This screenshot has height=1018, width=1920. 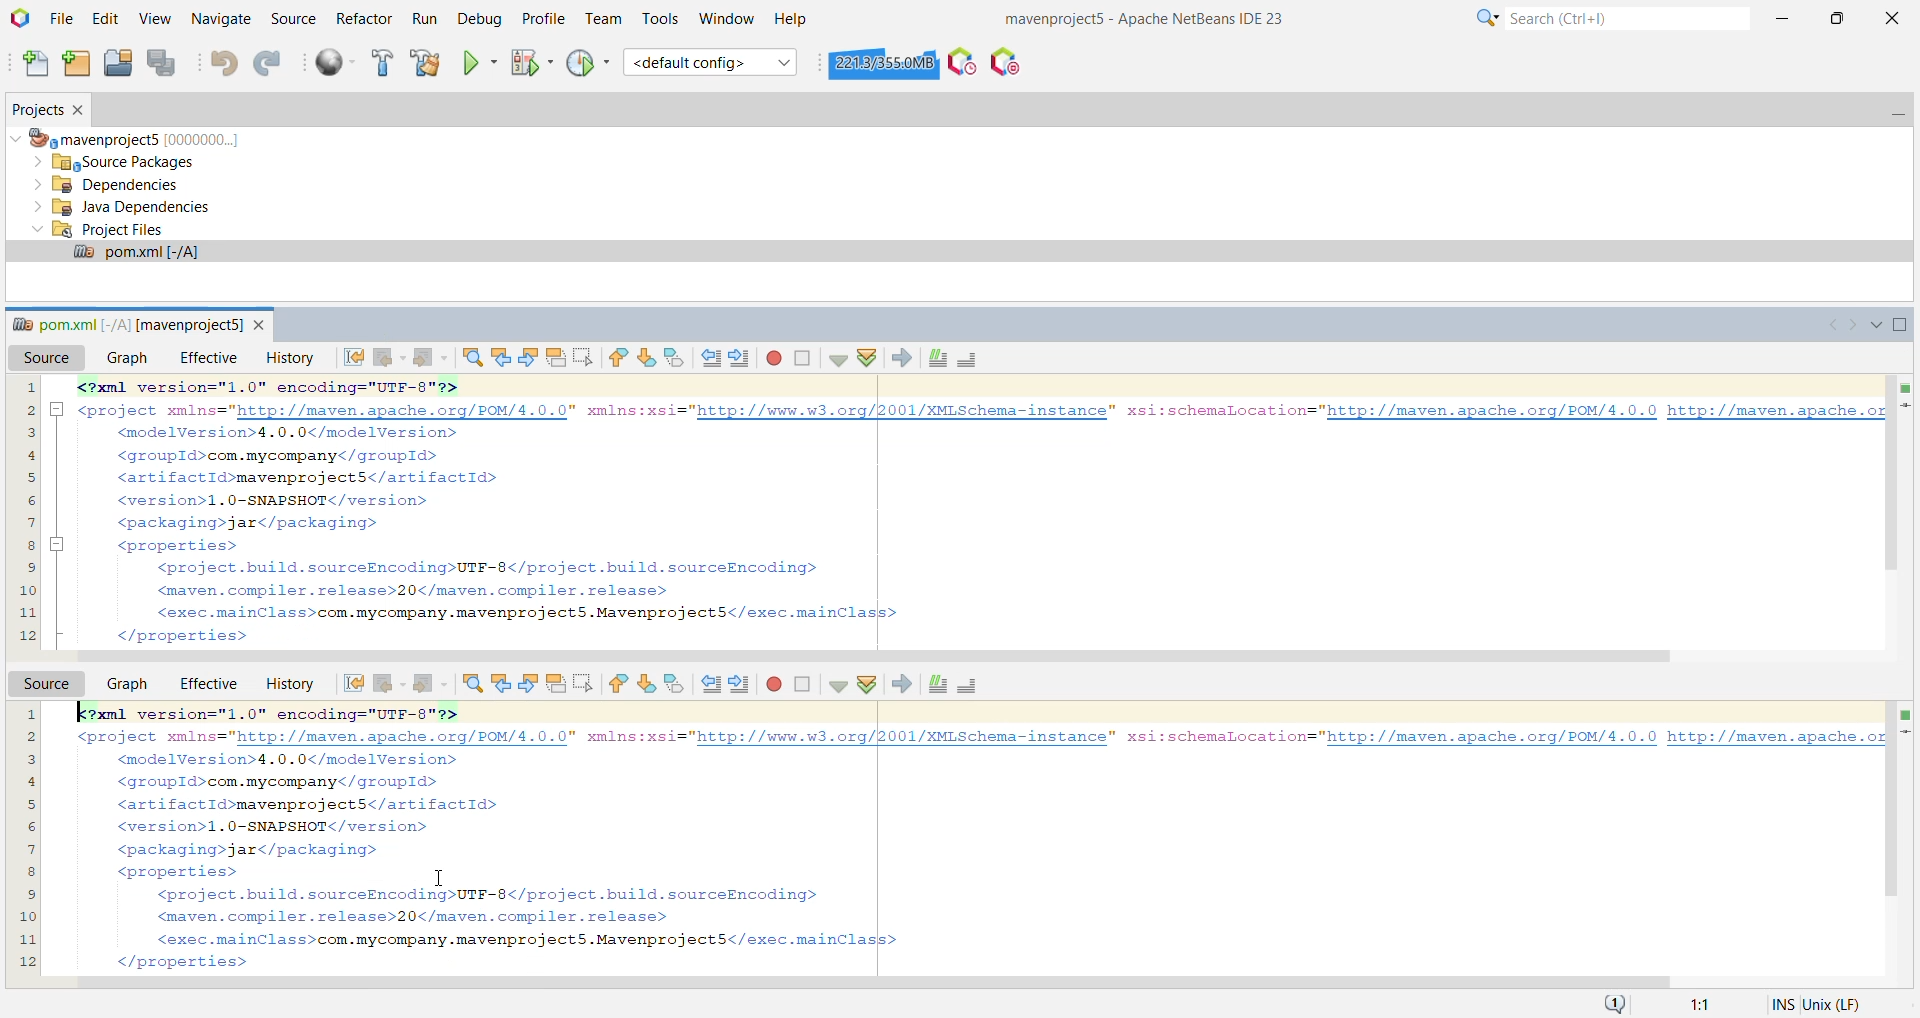 I want to click on Project Files, so click(x=98, y=229).